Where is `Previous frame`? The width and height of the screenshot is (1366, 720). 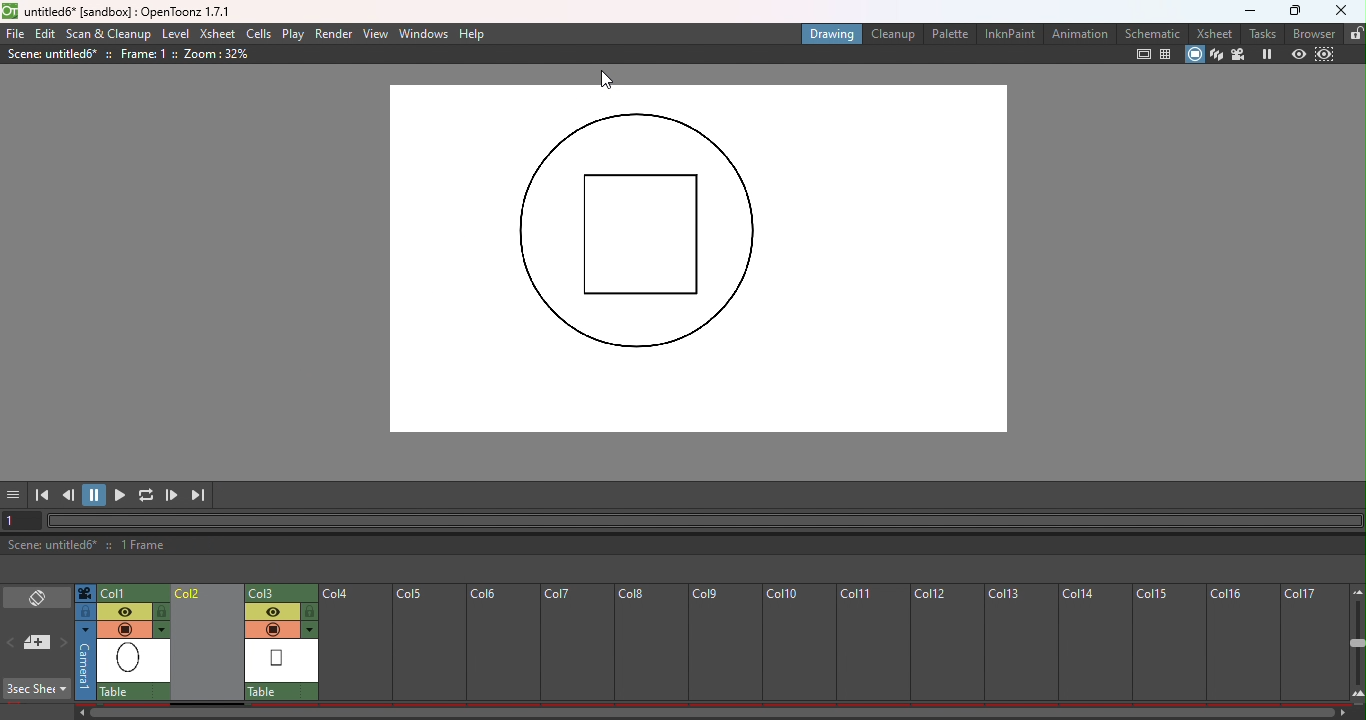
Previous frame is located at coordinates (70, 495).